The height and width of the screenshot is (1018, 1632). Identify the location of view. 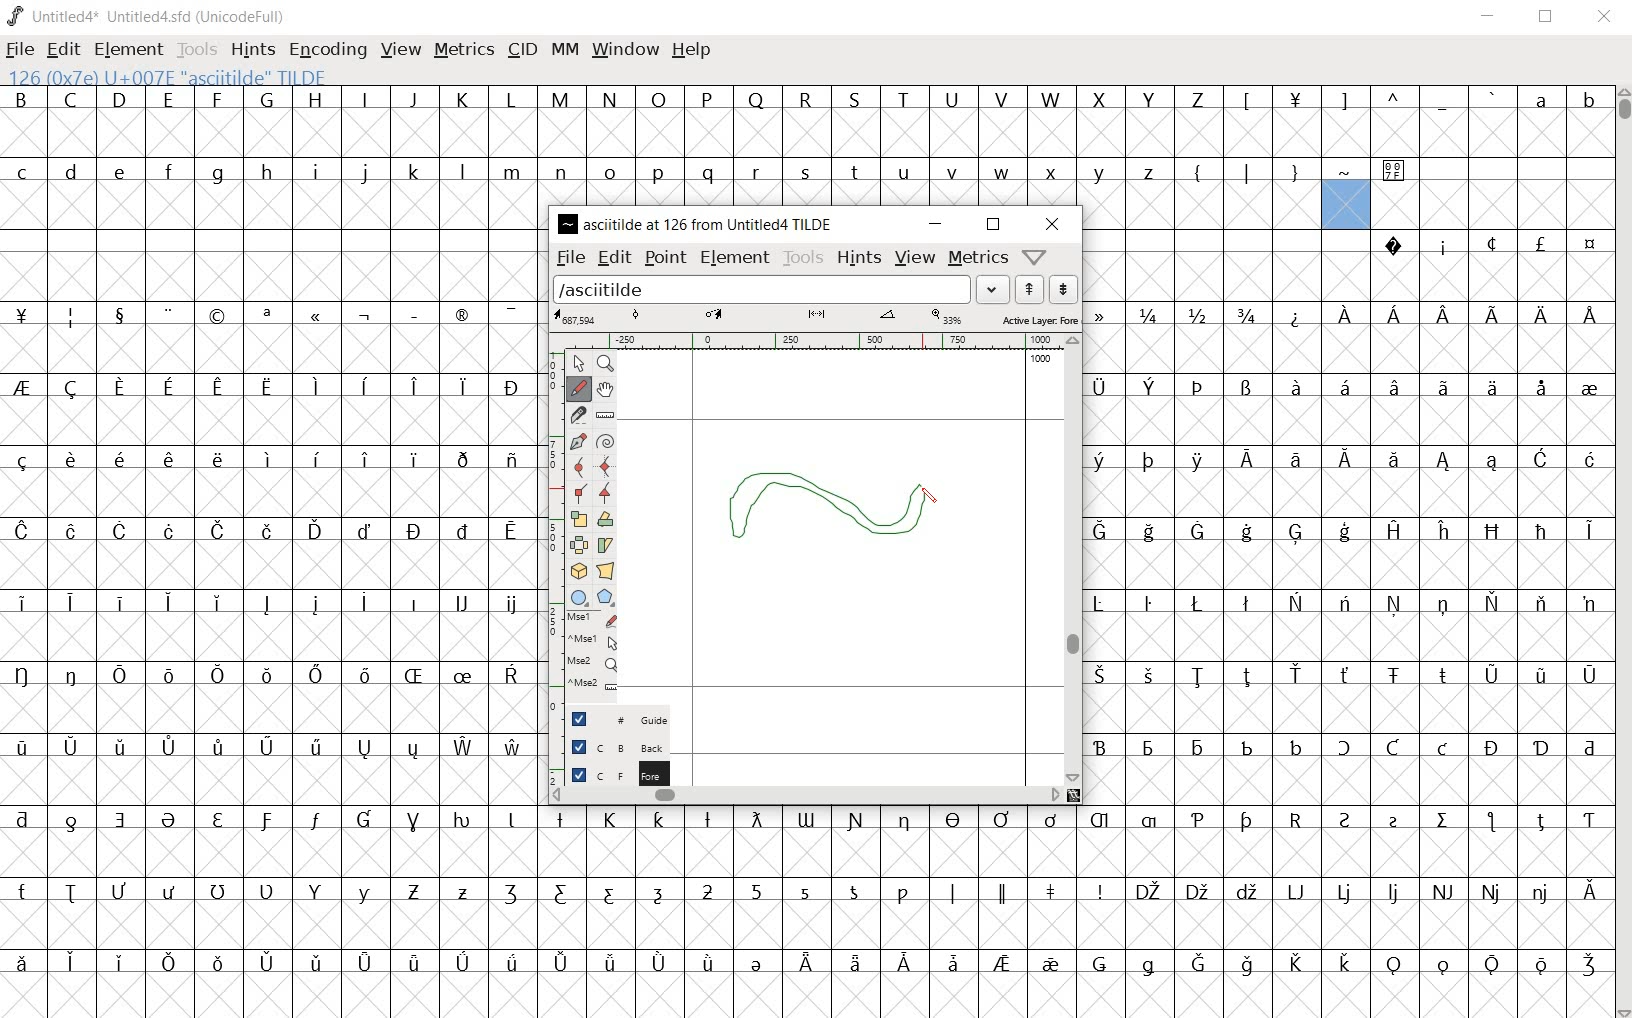
(913, 257).